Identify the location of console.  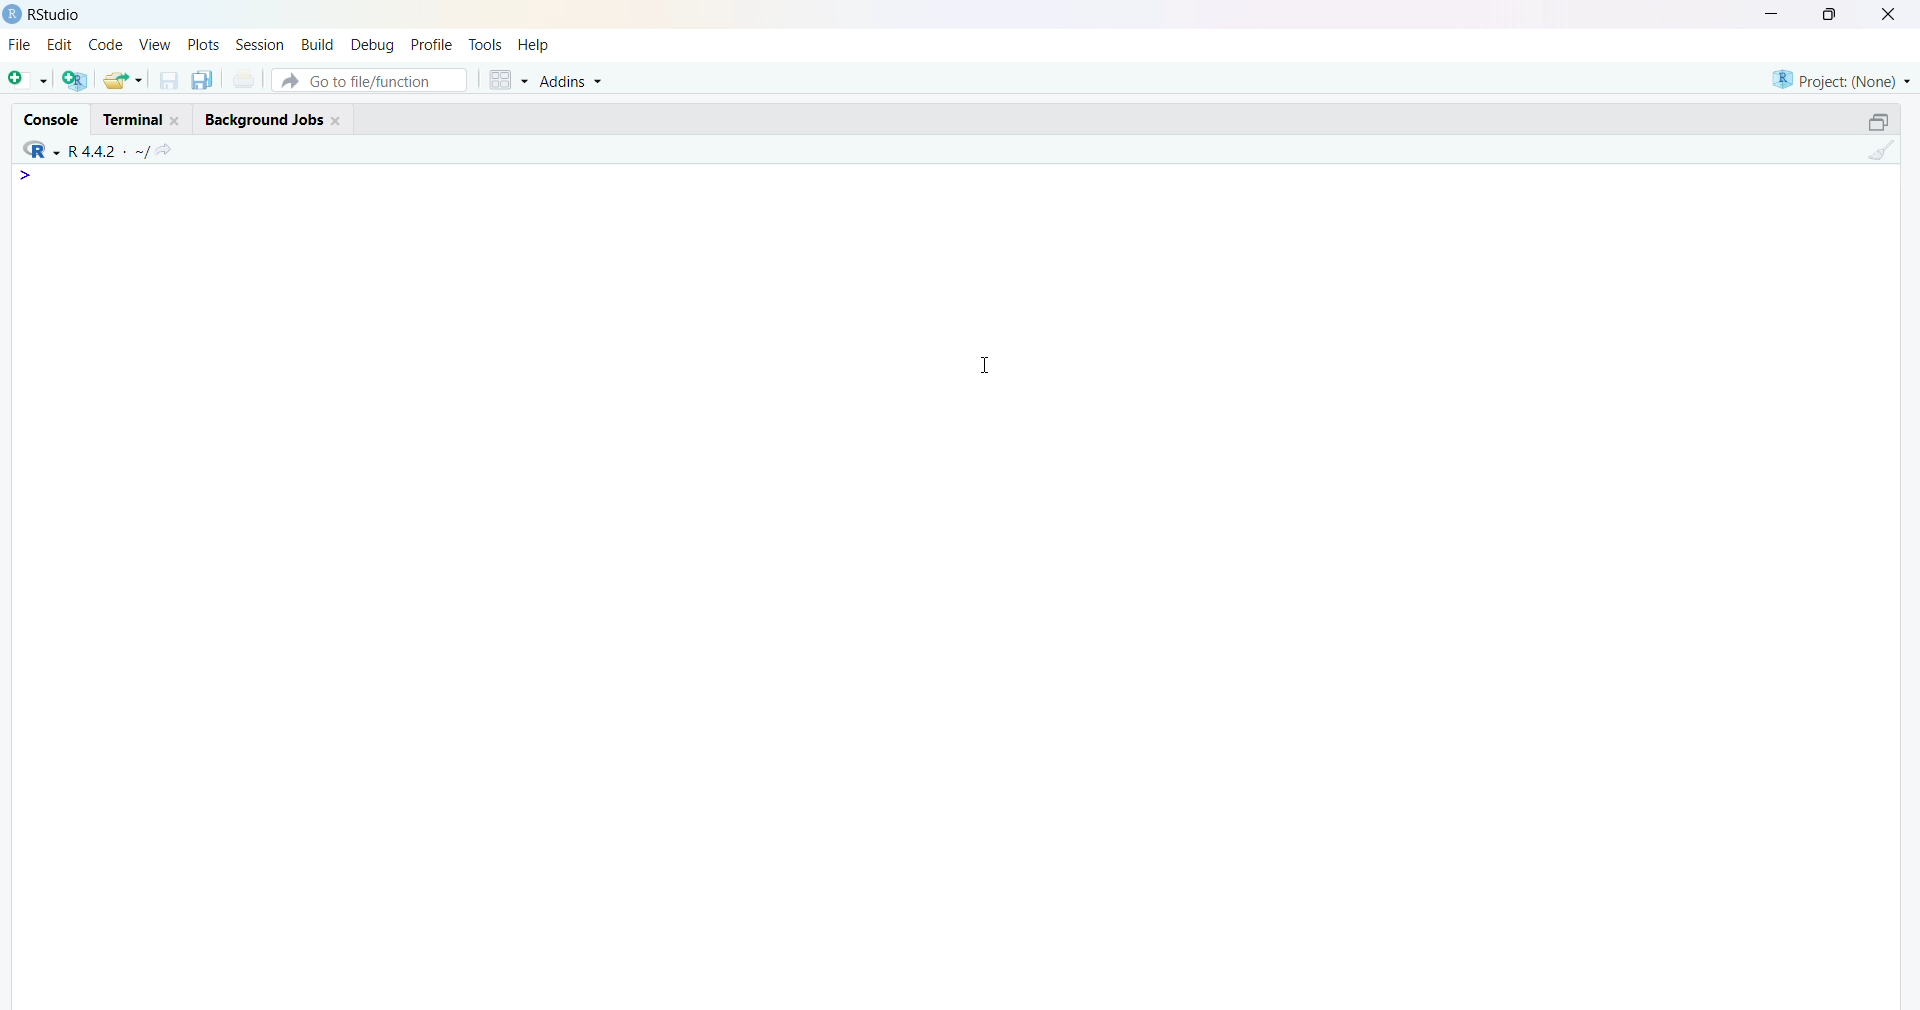
(53, 120).